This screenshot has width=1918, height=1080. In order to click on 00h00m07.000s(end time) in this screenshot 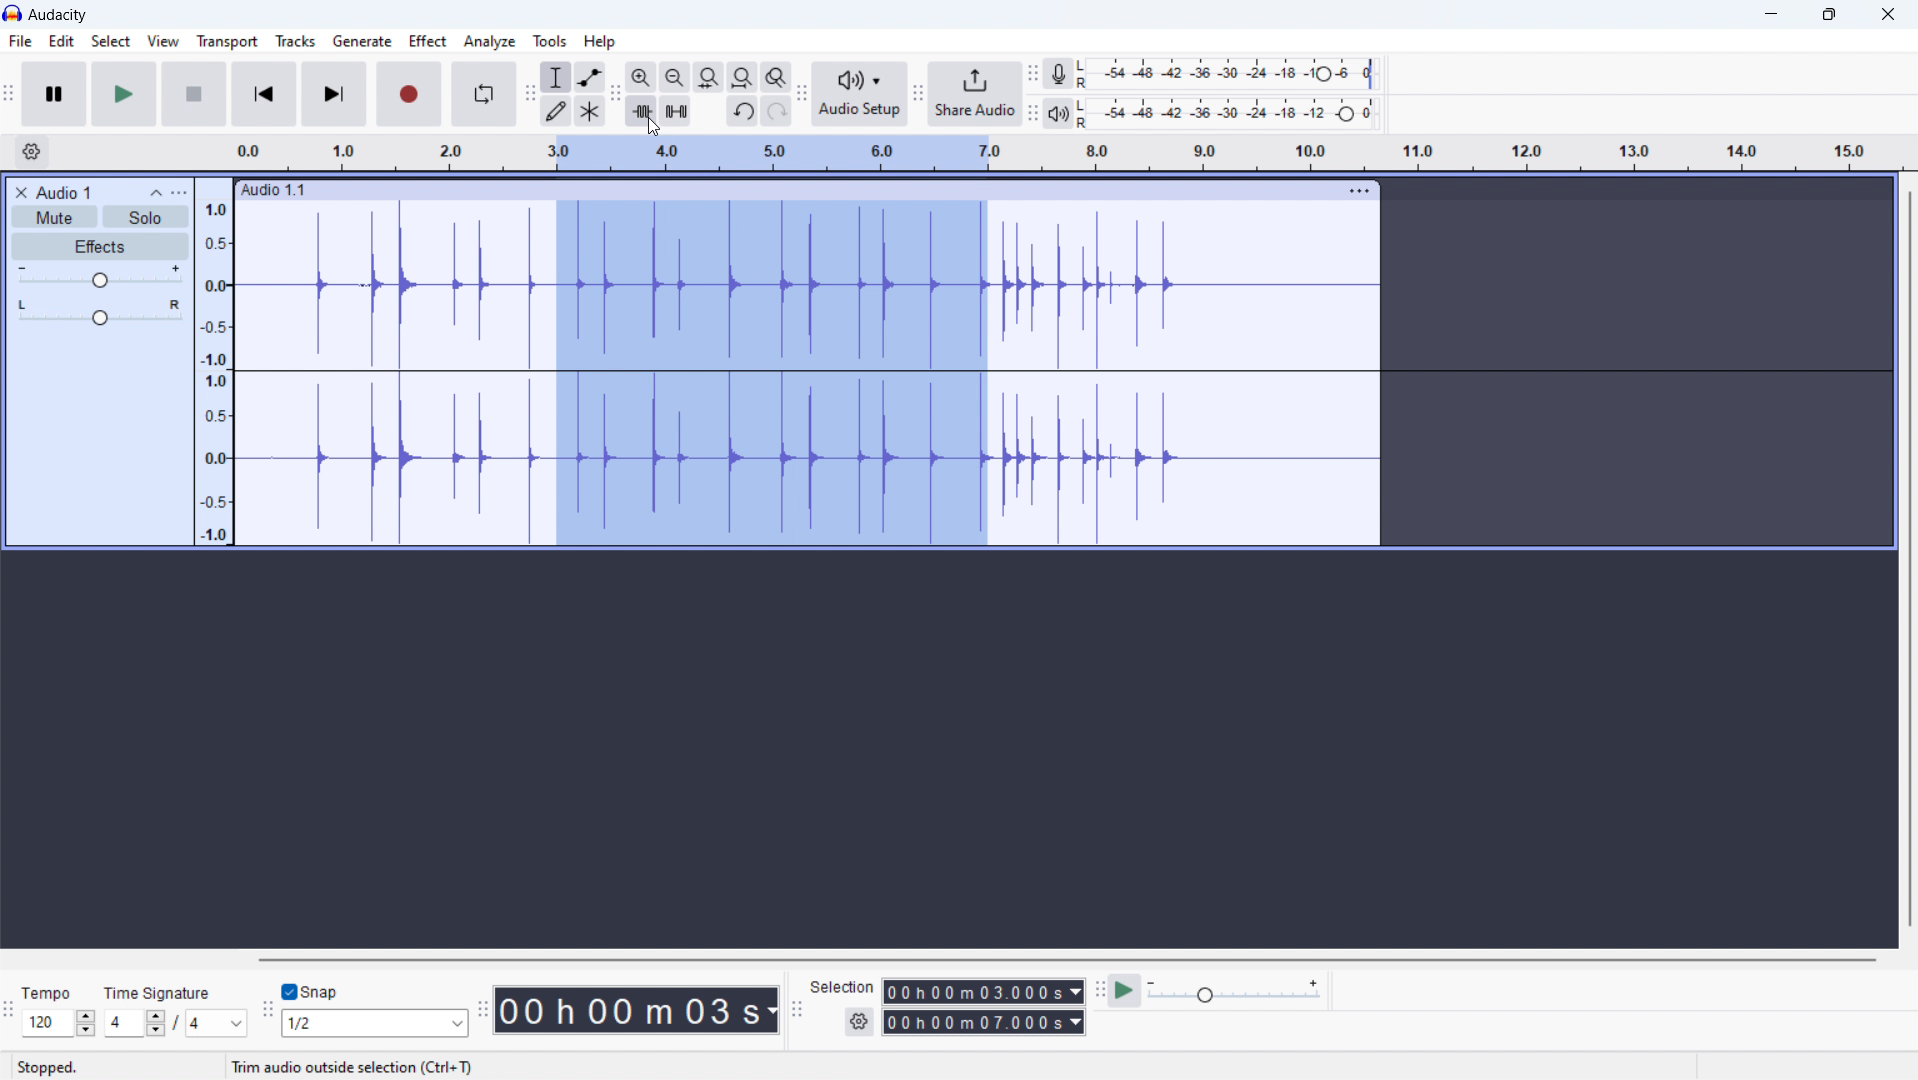, I will do `click(983, 1022)`.